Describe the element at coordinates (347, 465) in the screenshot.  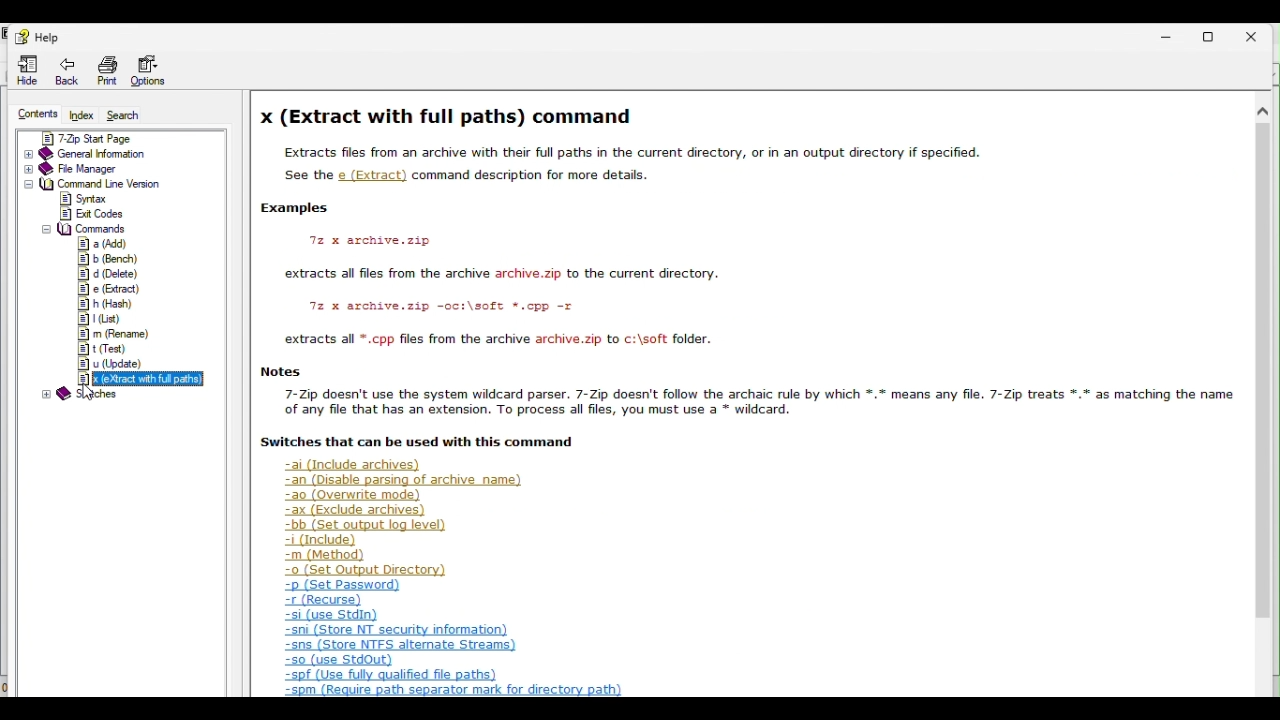
I see `ai` at that location.